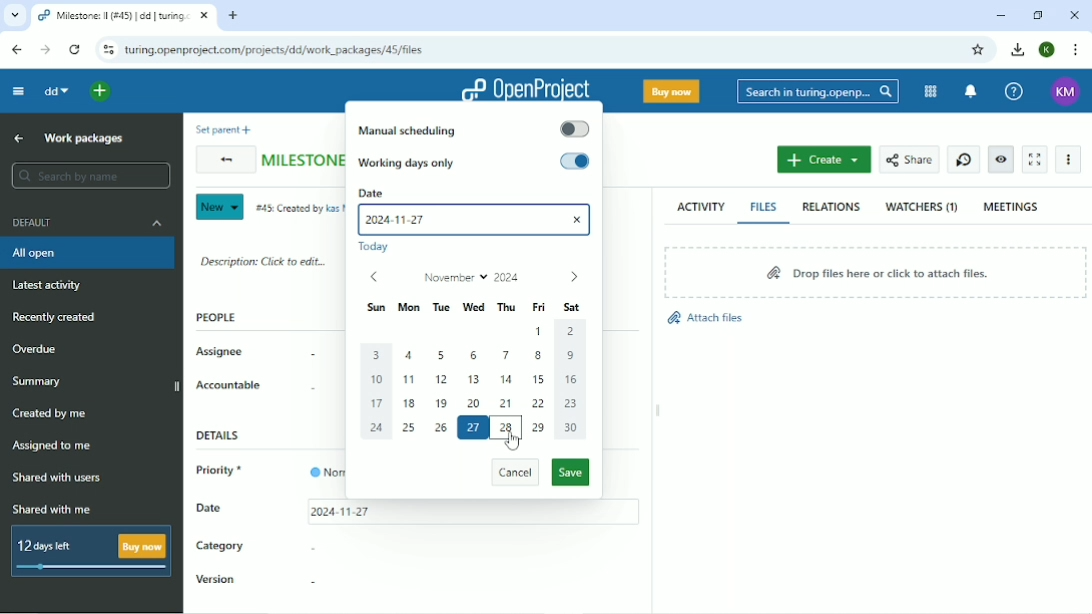  I want to click on days of the week, so click(476, 307).